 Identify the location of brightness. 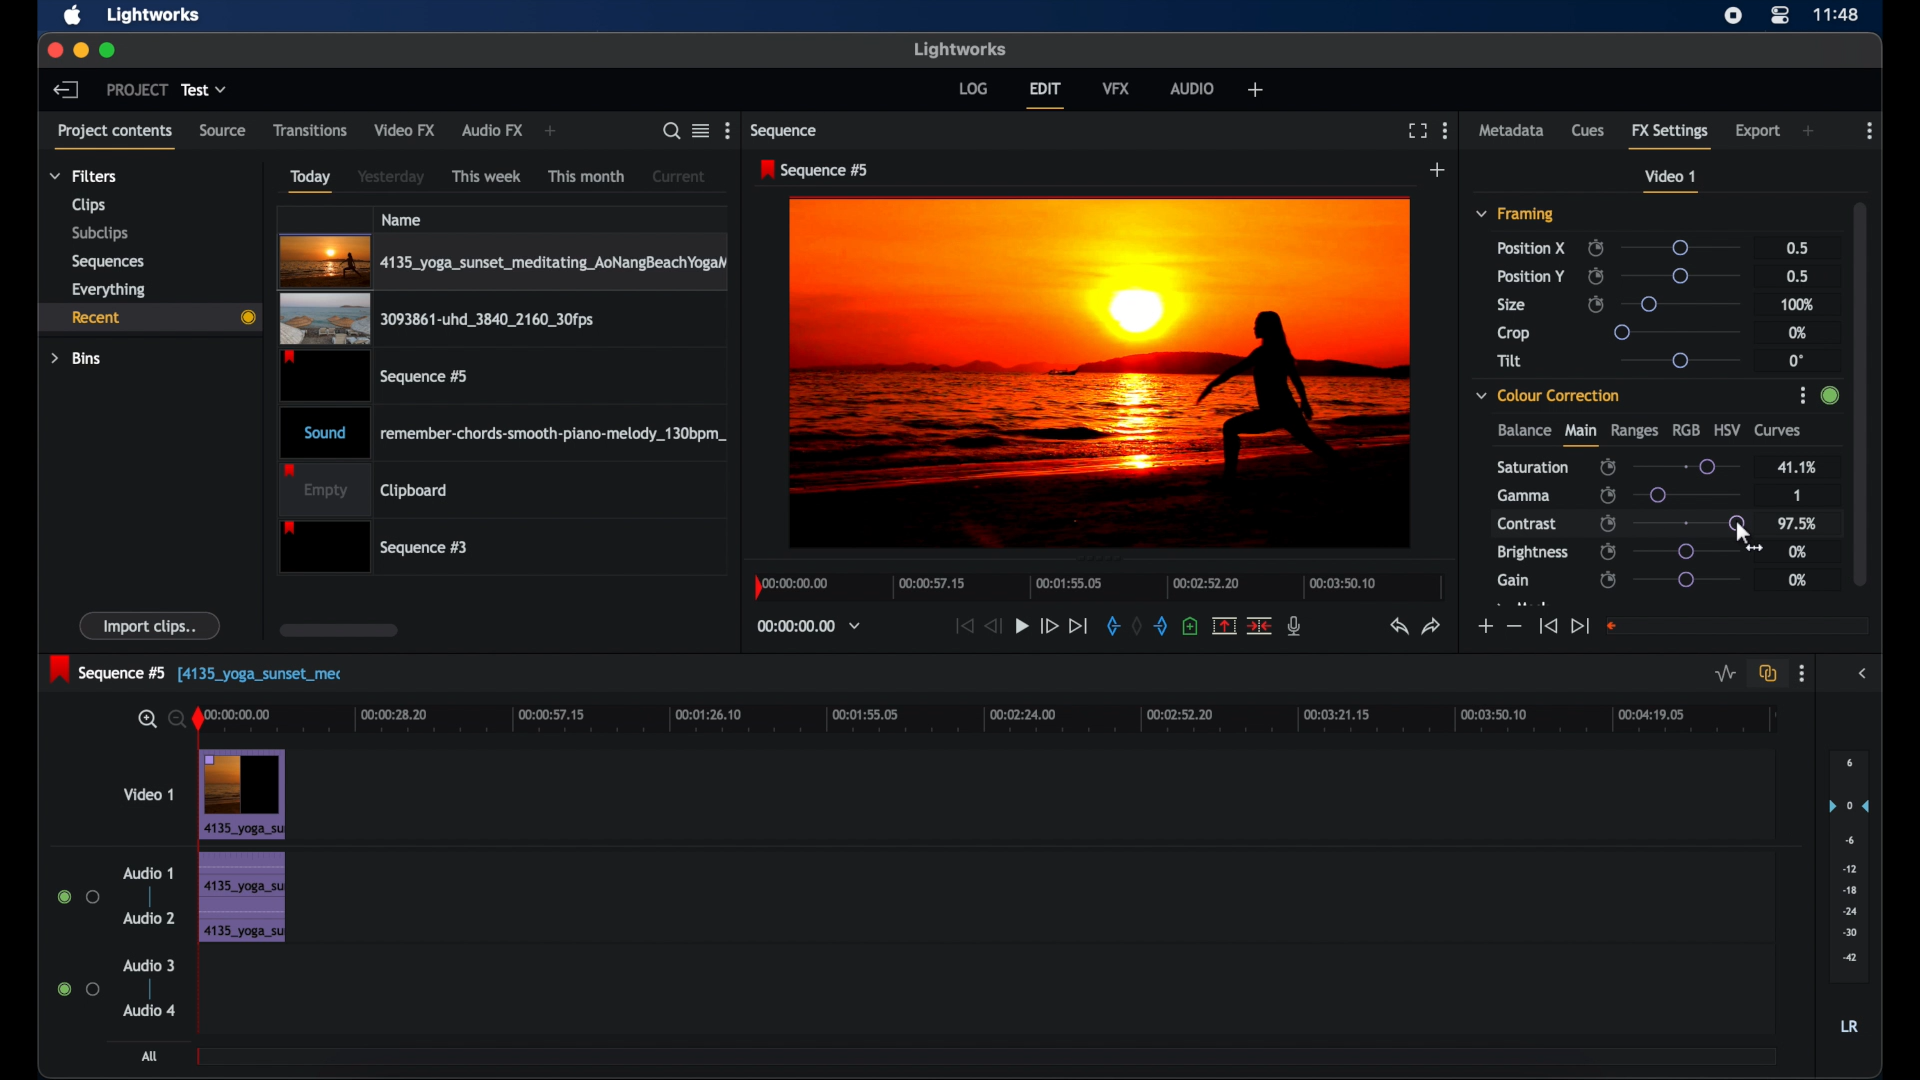
(1534, 553).